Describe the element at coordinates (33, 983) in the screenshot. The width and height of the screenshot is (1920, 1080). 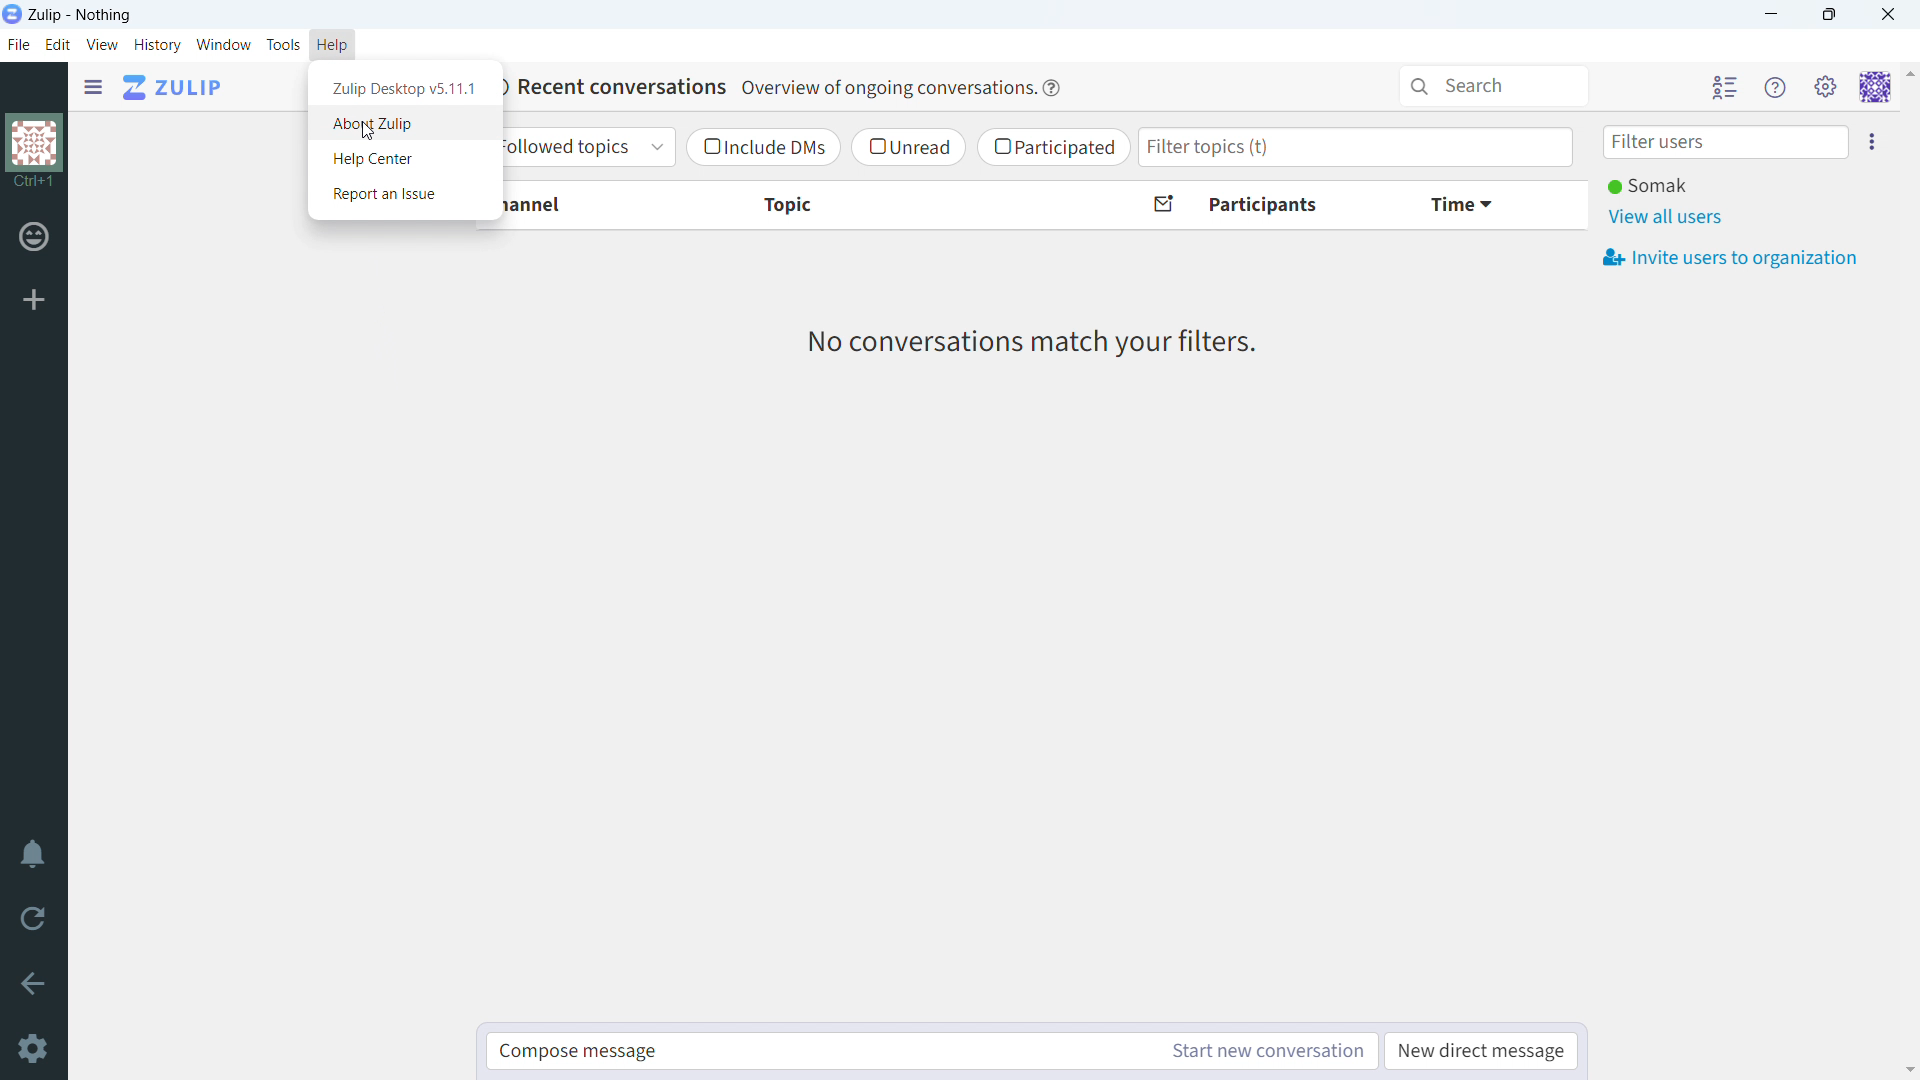
I see `go back` at that location.